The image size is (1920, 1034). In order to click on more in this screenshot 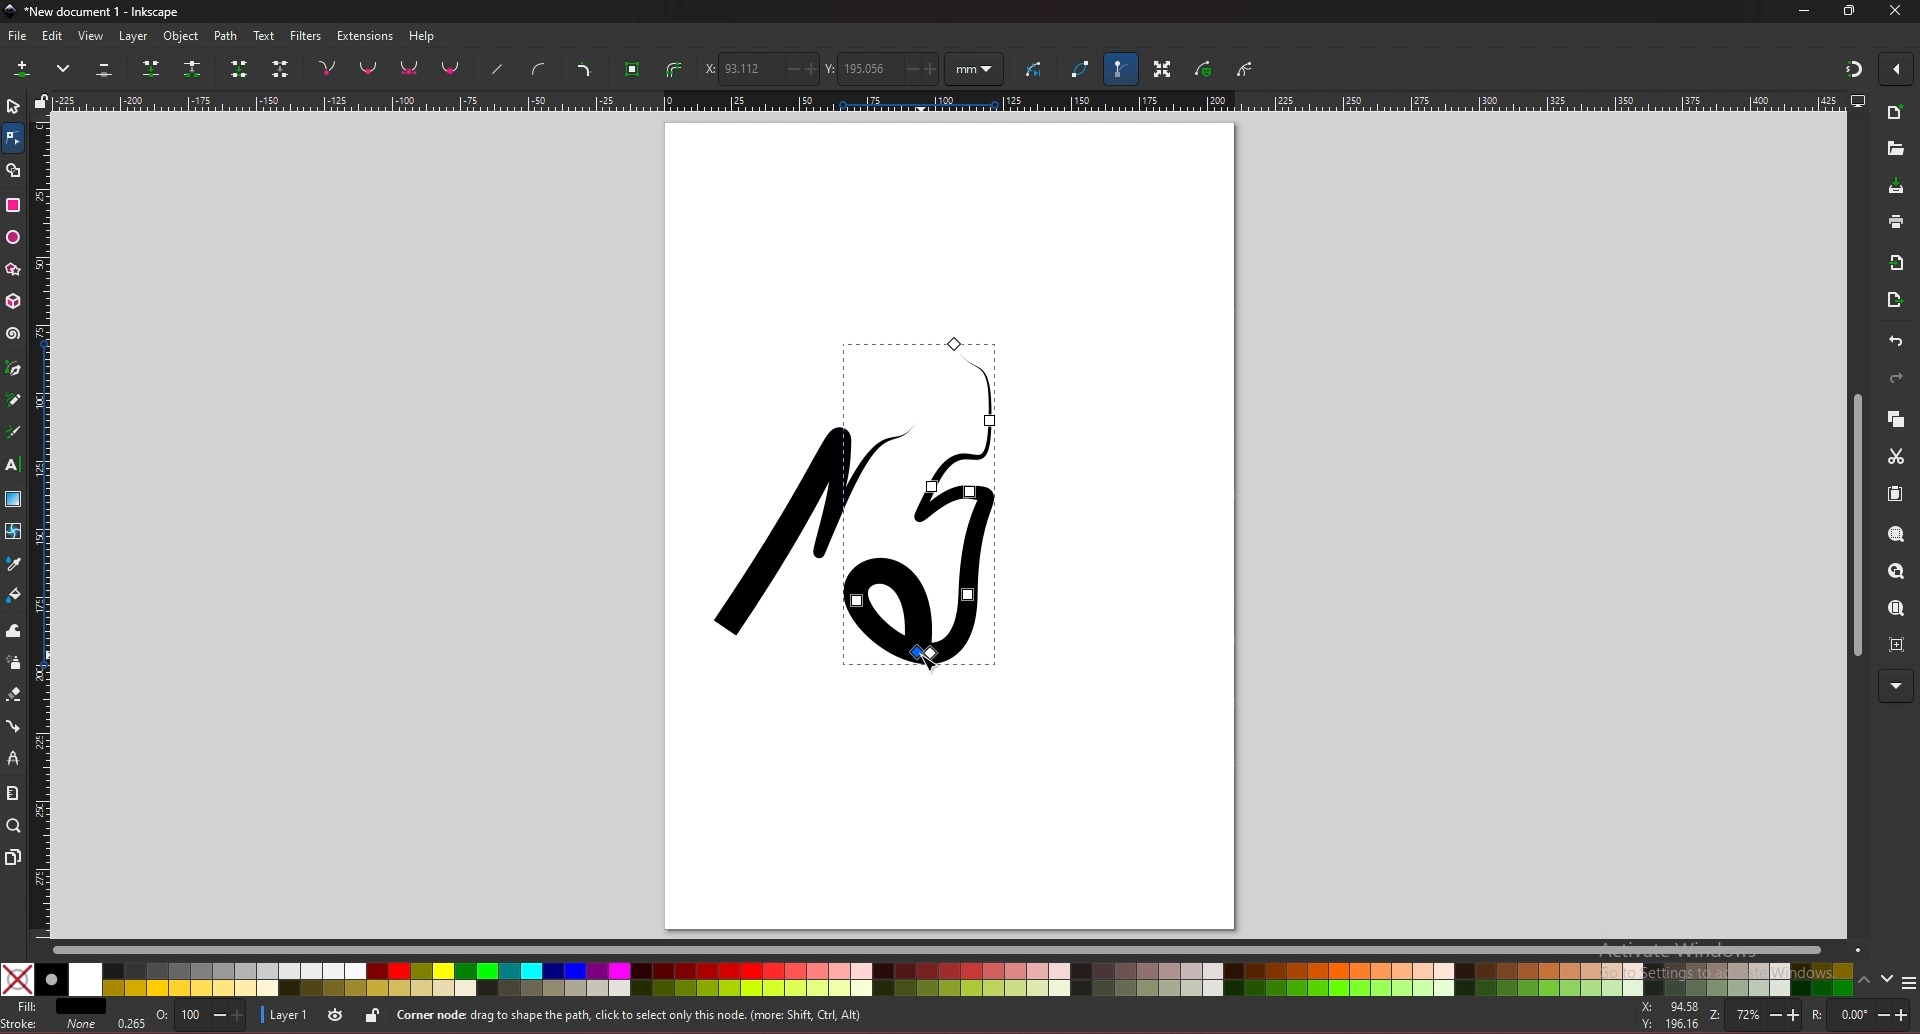, I will do `click(65, 67)`.